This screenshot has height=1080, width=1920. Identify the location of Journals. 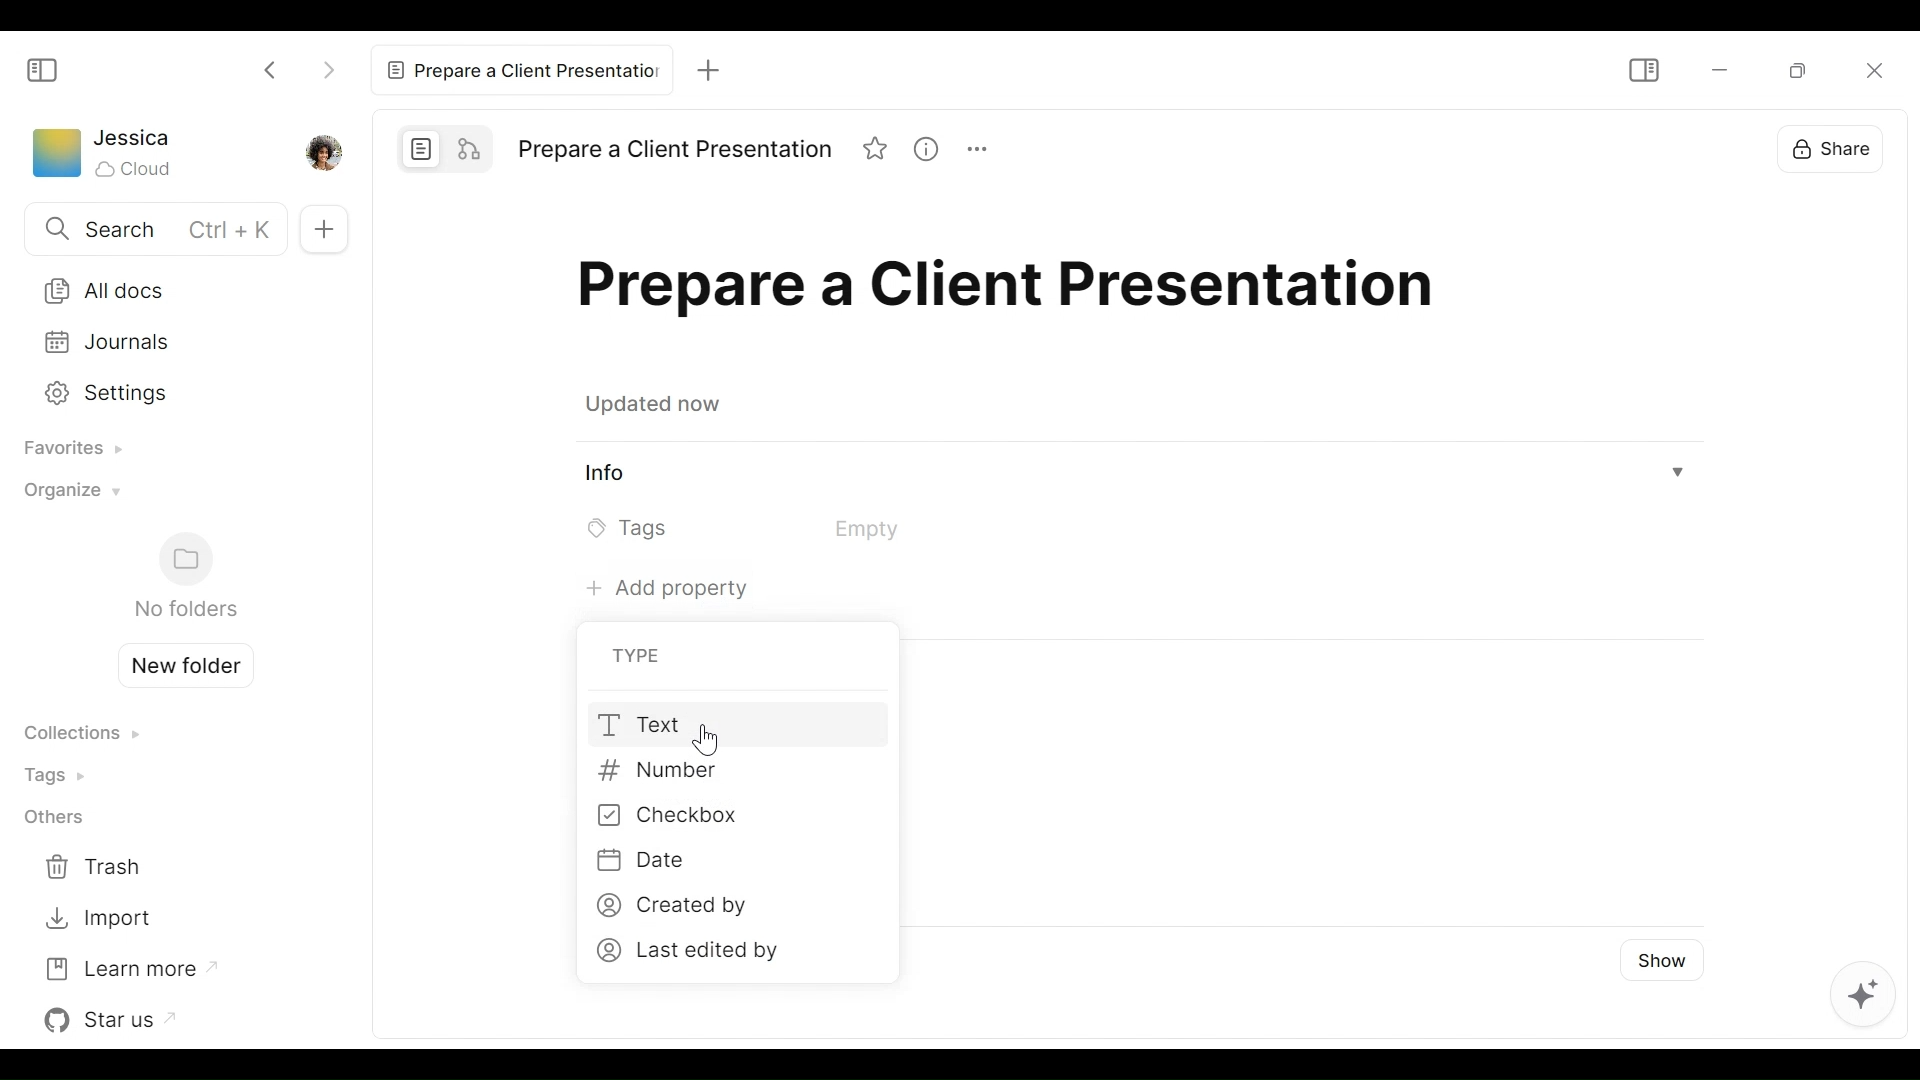
(172, 342).